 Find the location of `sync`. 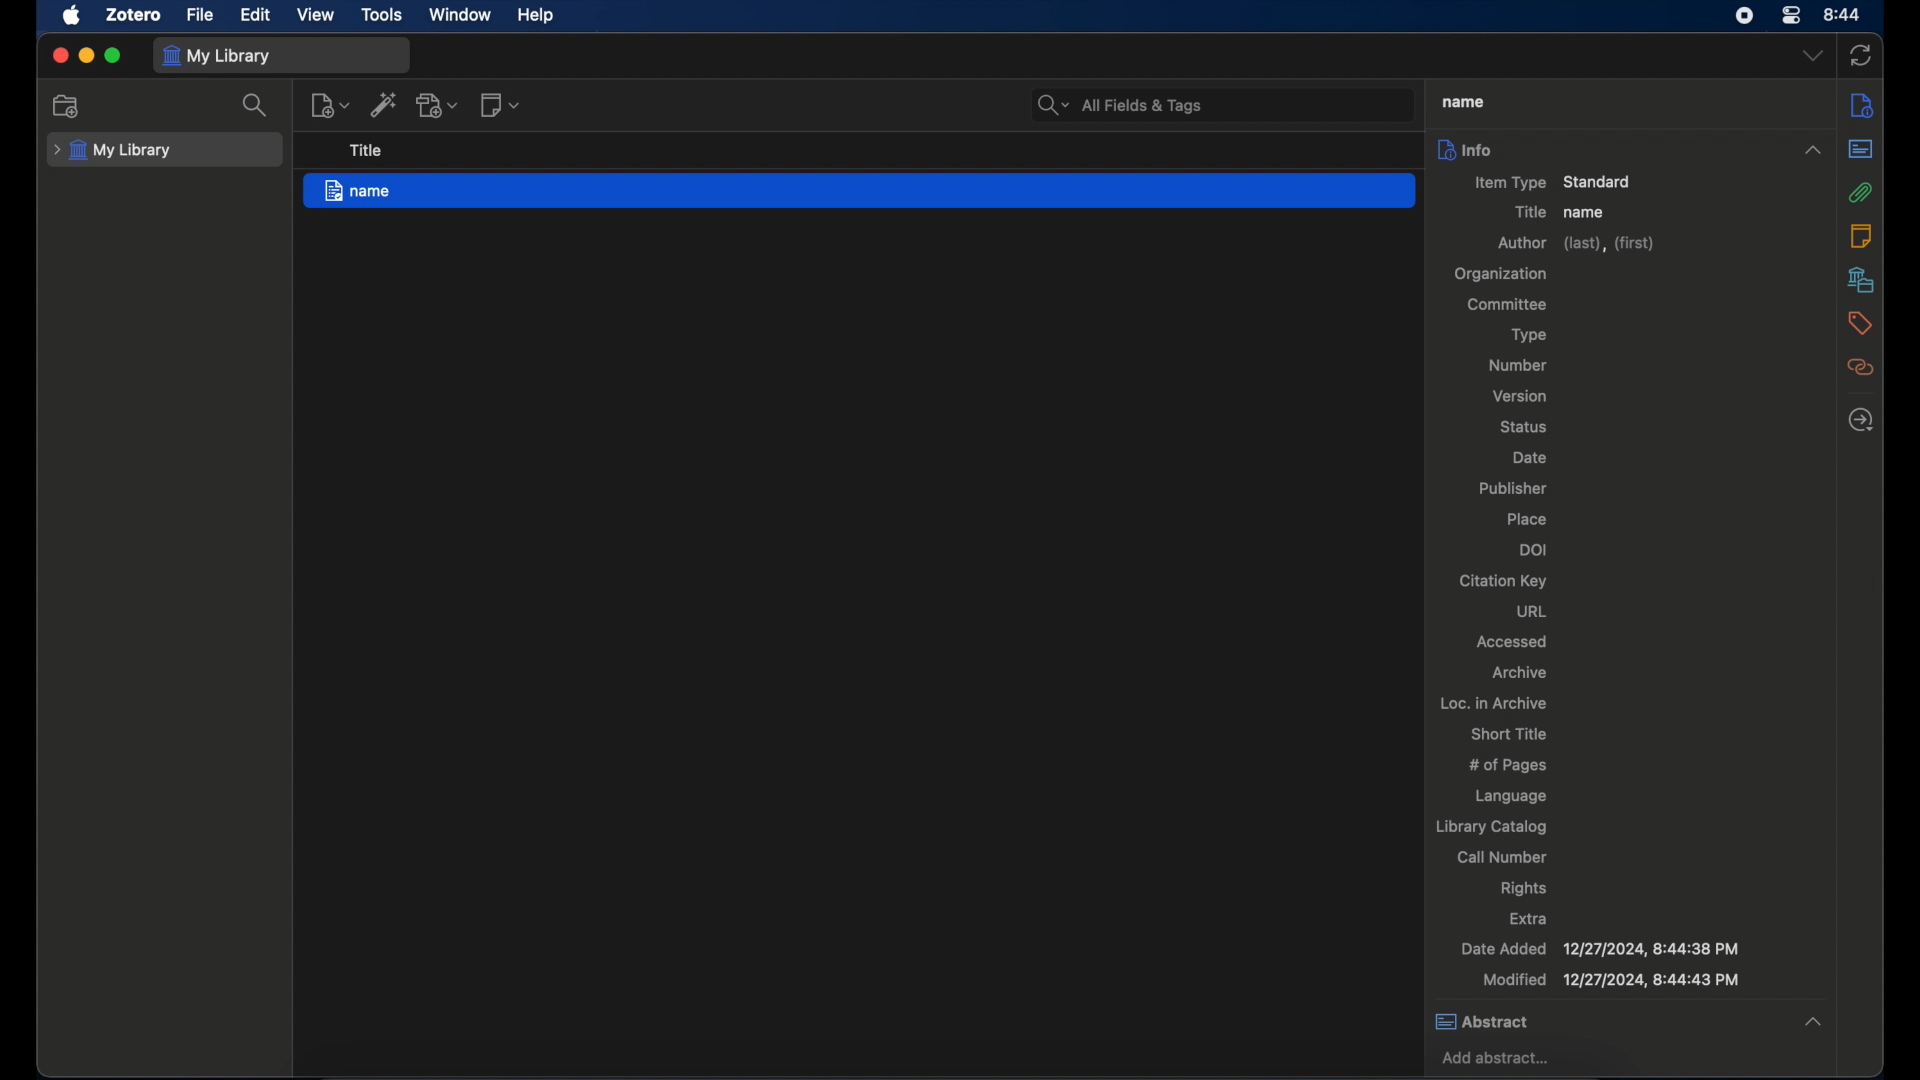

sync is located at coordinates (1864, 54).